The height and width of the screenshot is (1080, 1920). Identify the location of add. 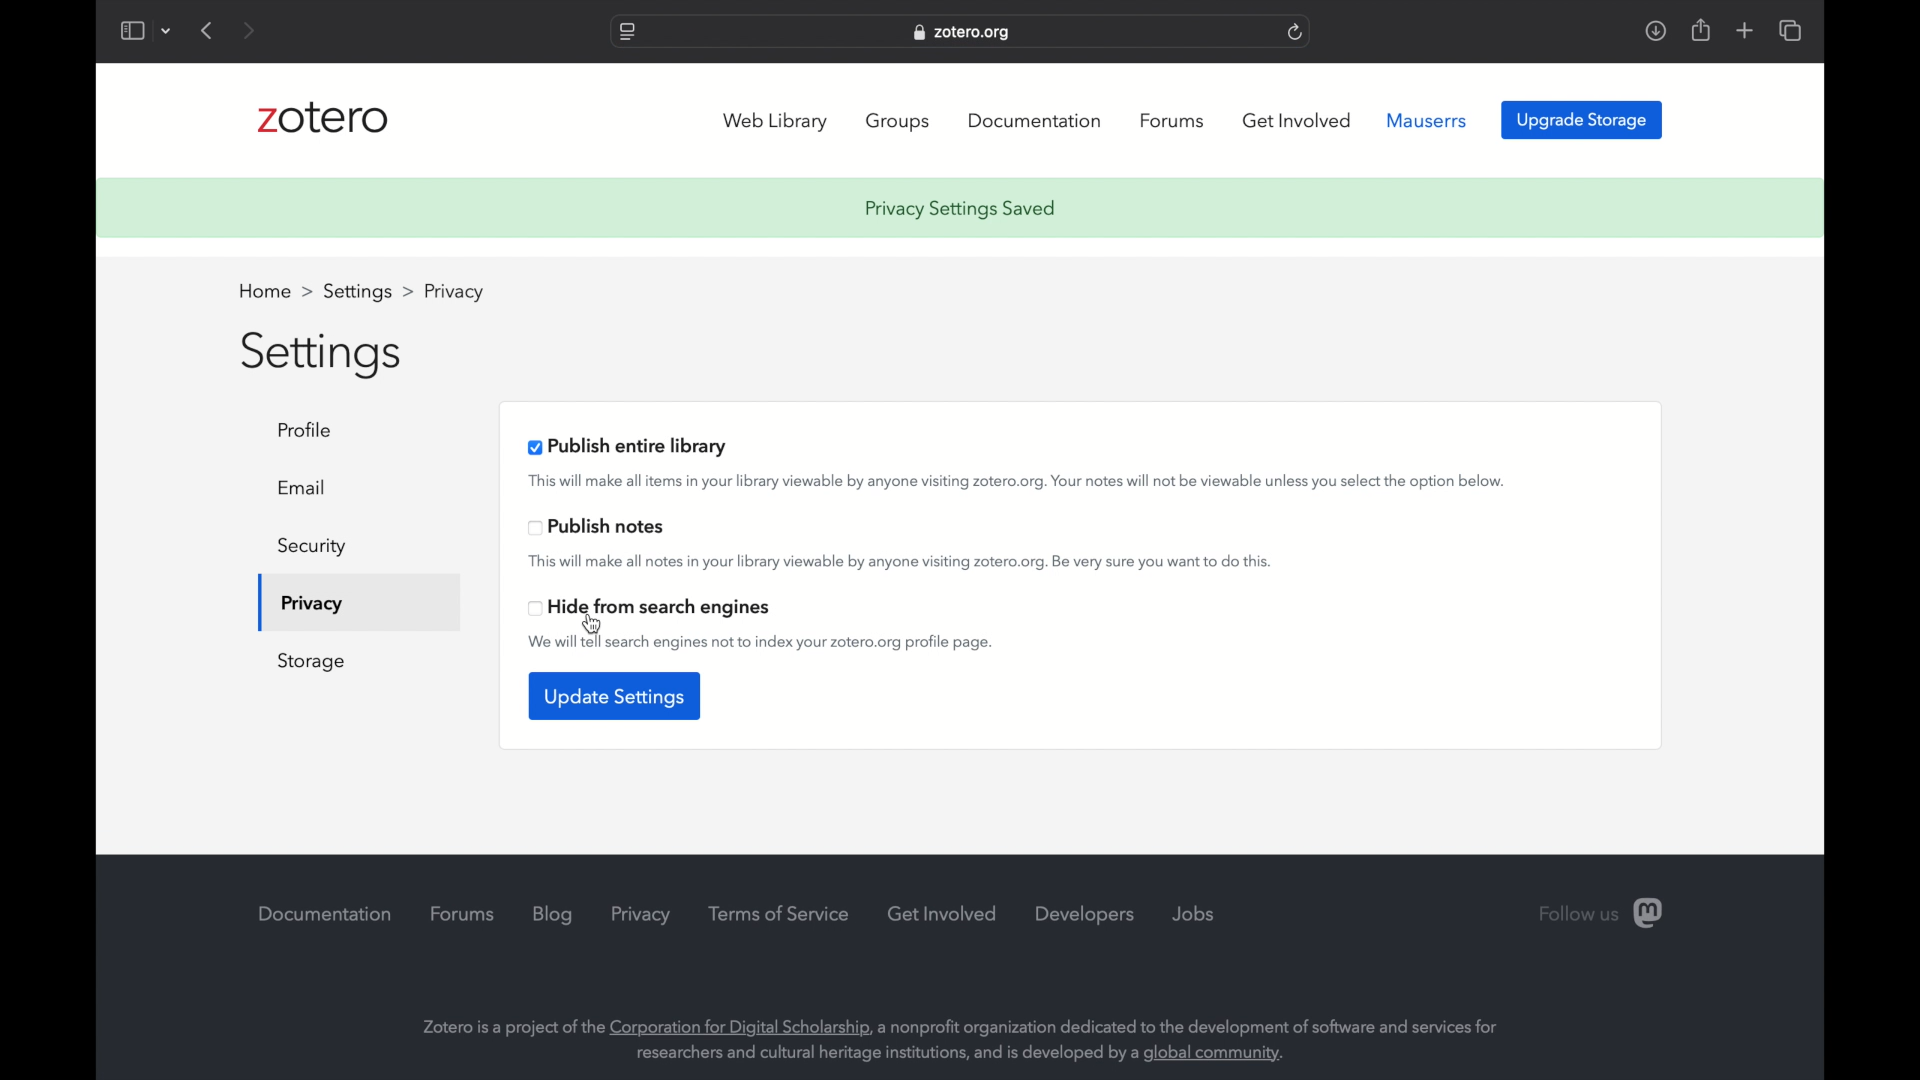
(1746, 30).